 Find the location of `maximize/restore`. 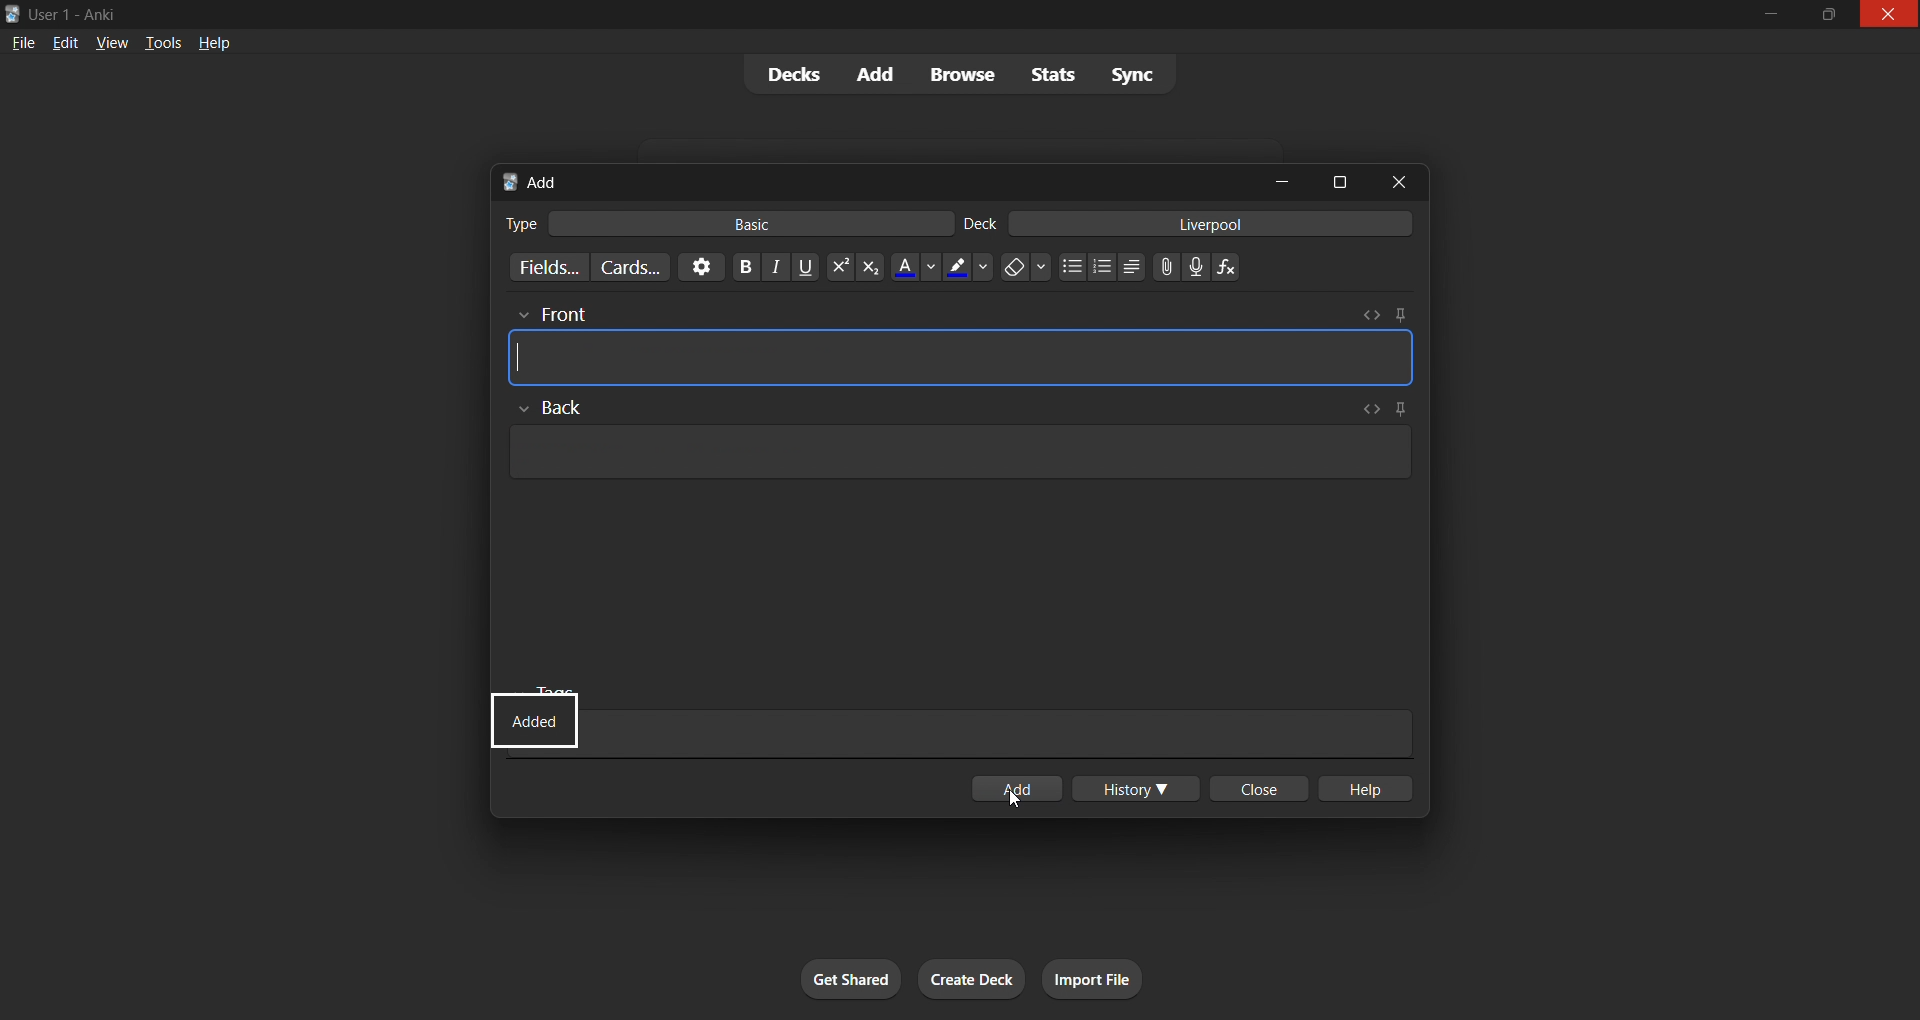

maximize/restore is located at coordinates (1824, 15).